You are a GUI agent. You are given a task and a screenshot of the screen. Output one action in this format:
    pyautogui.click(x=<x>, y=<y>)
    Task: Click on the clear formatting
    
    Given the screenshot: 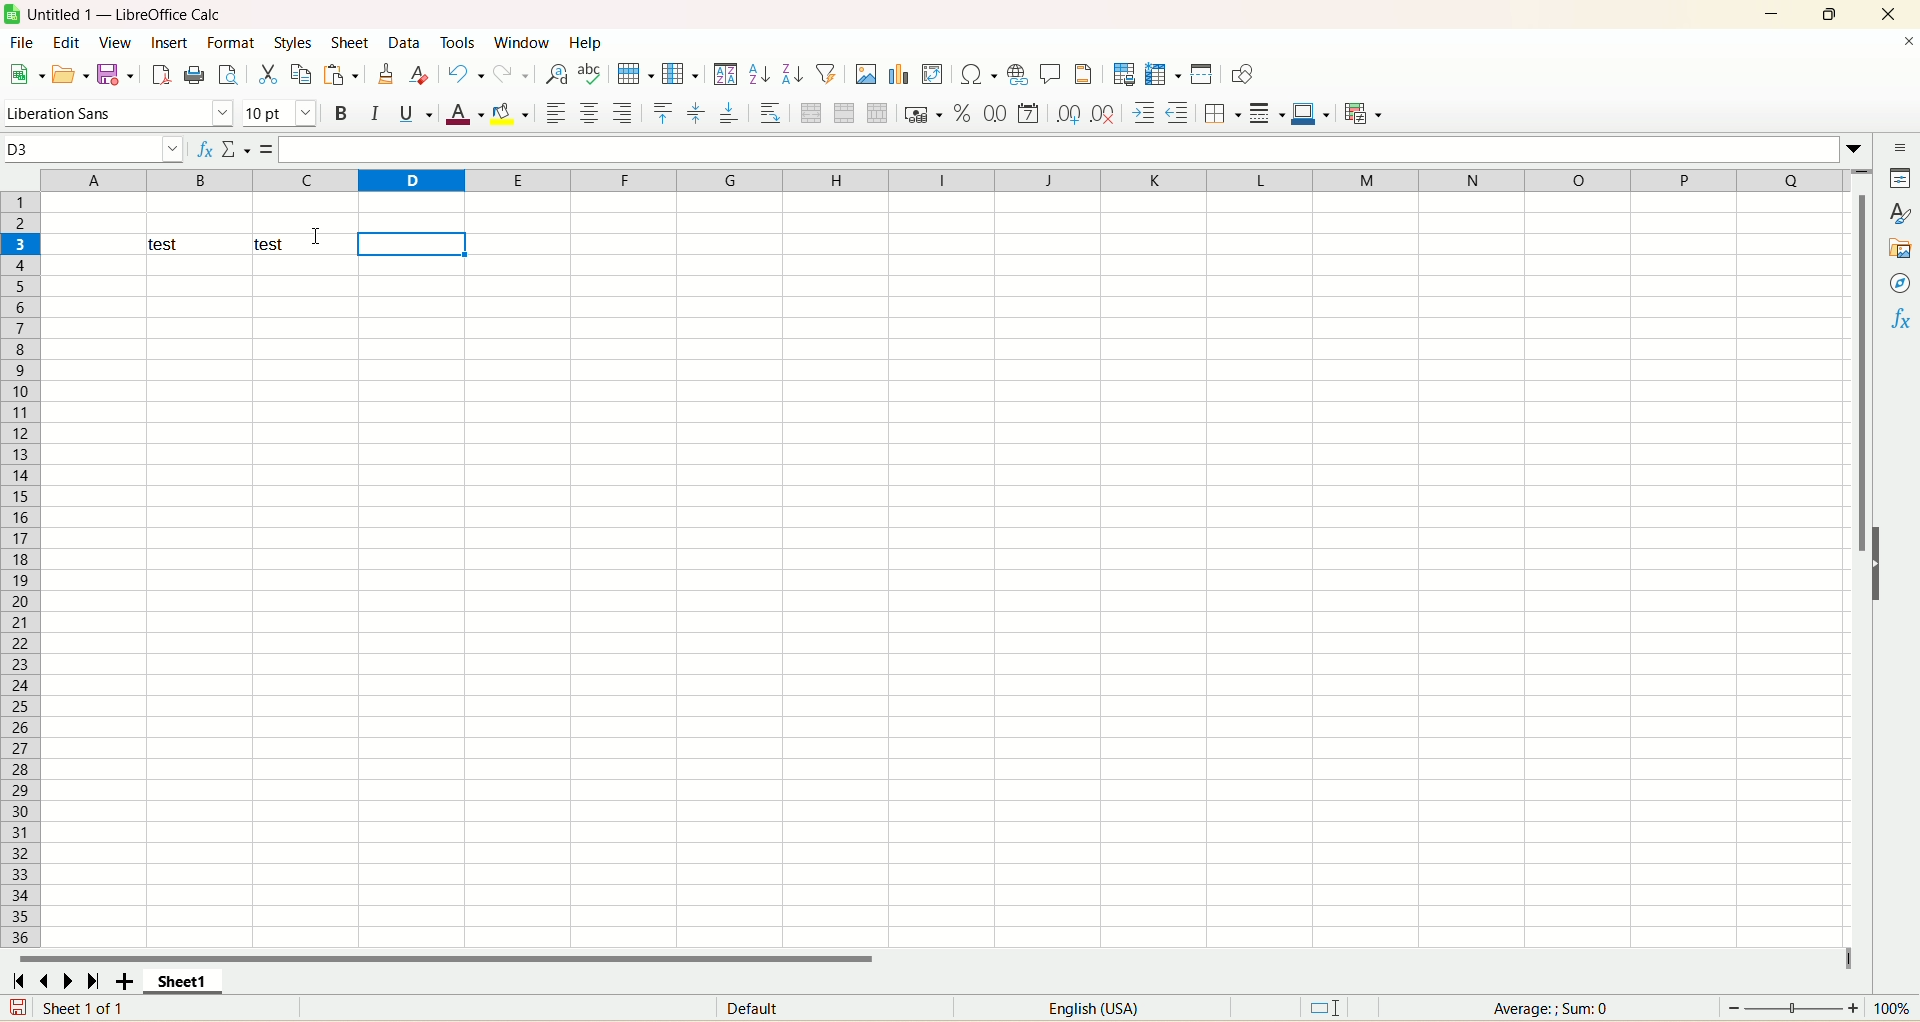 What is the action you would take?
    pyautogui.click(x=420, y=73)
    